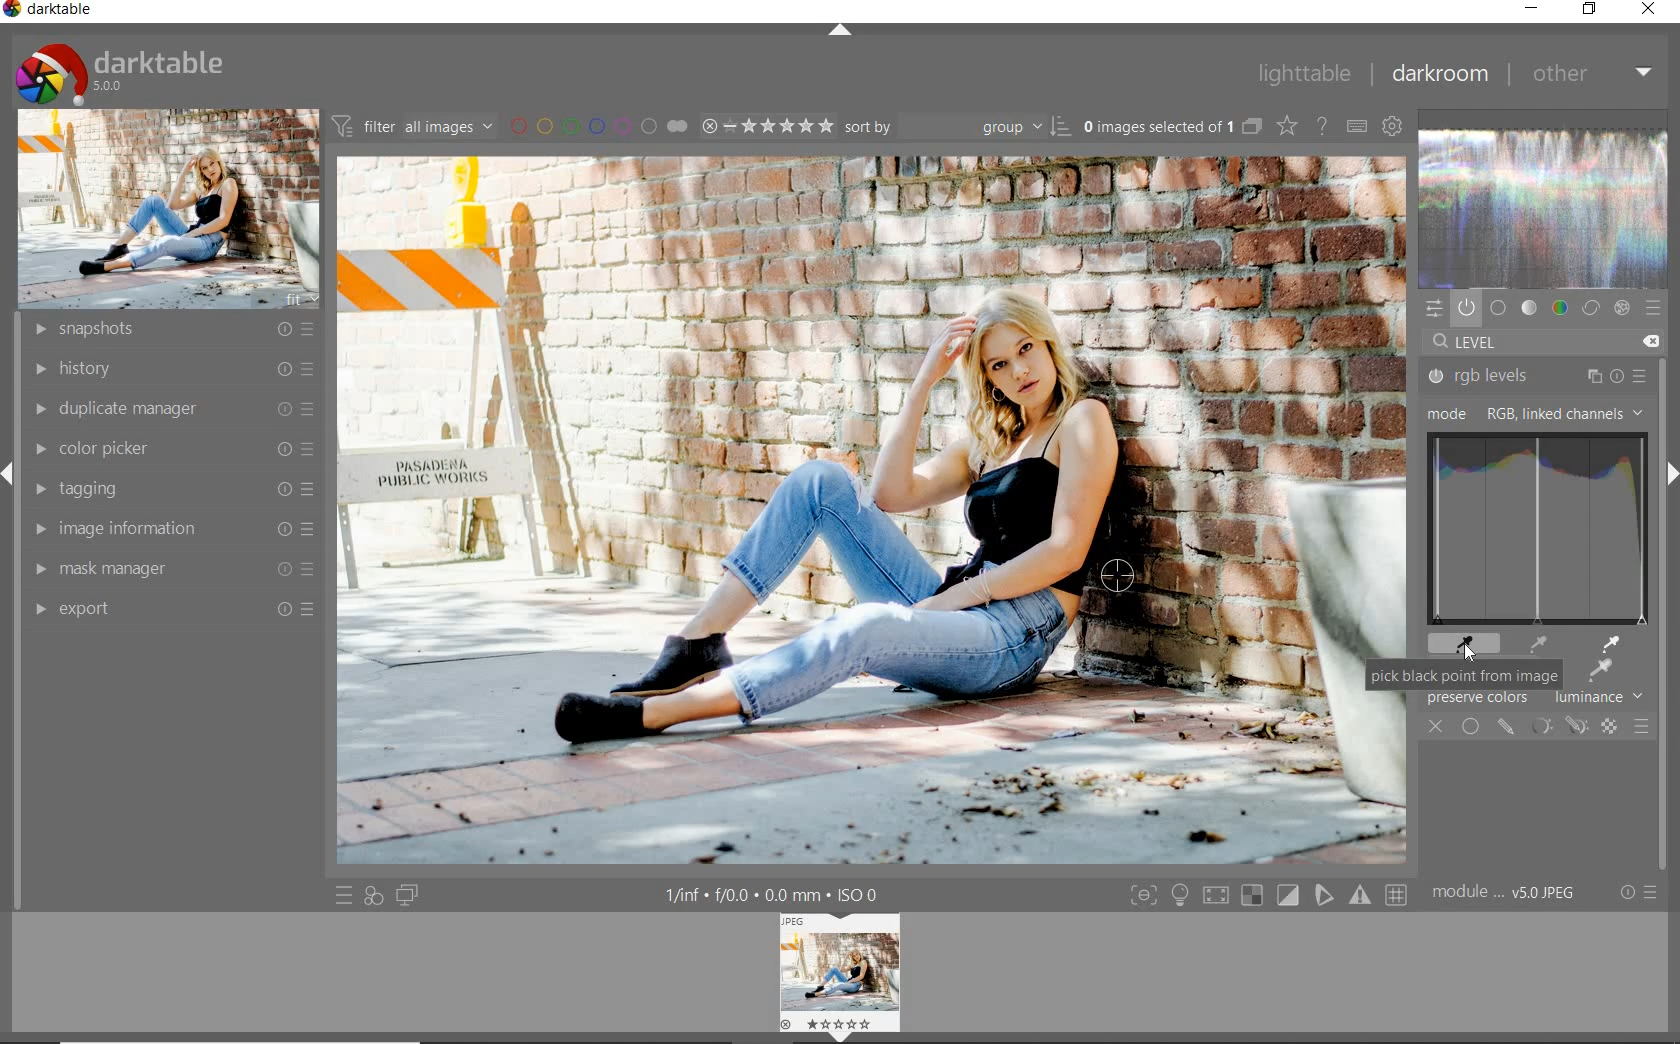 This screenshot has width=1680, height=1044. I want to click on preserve colors, so click(1477, 697).